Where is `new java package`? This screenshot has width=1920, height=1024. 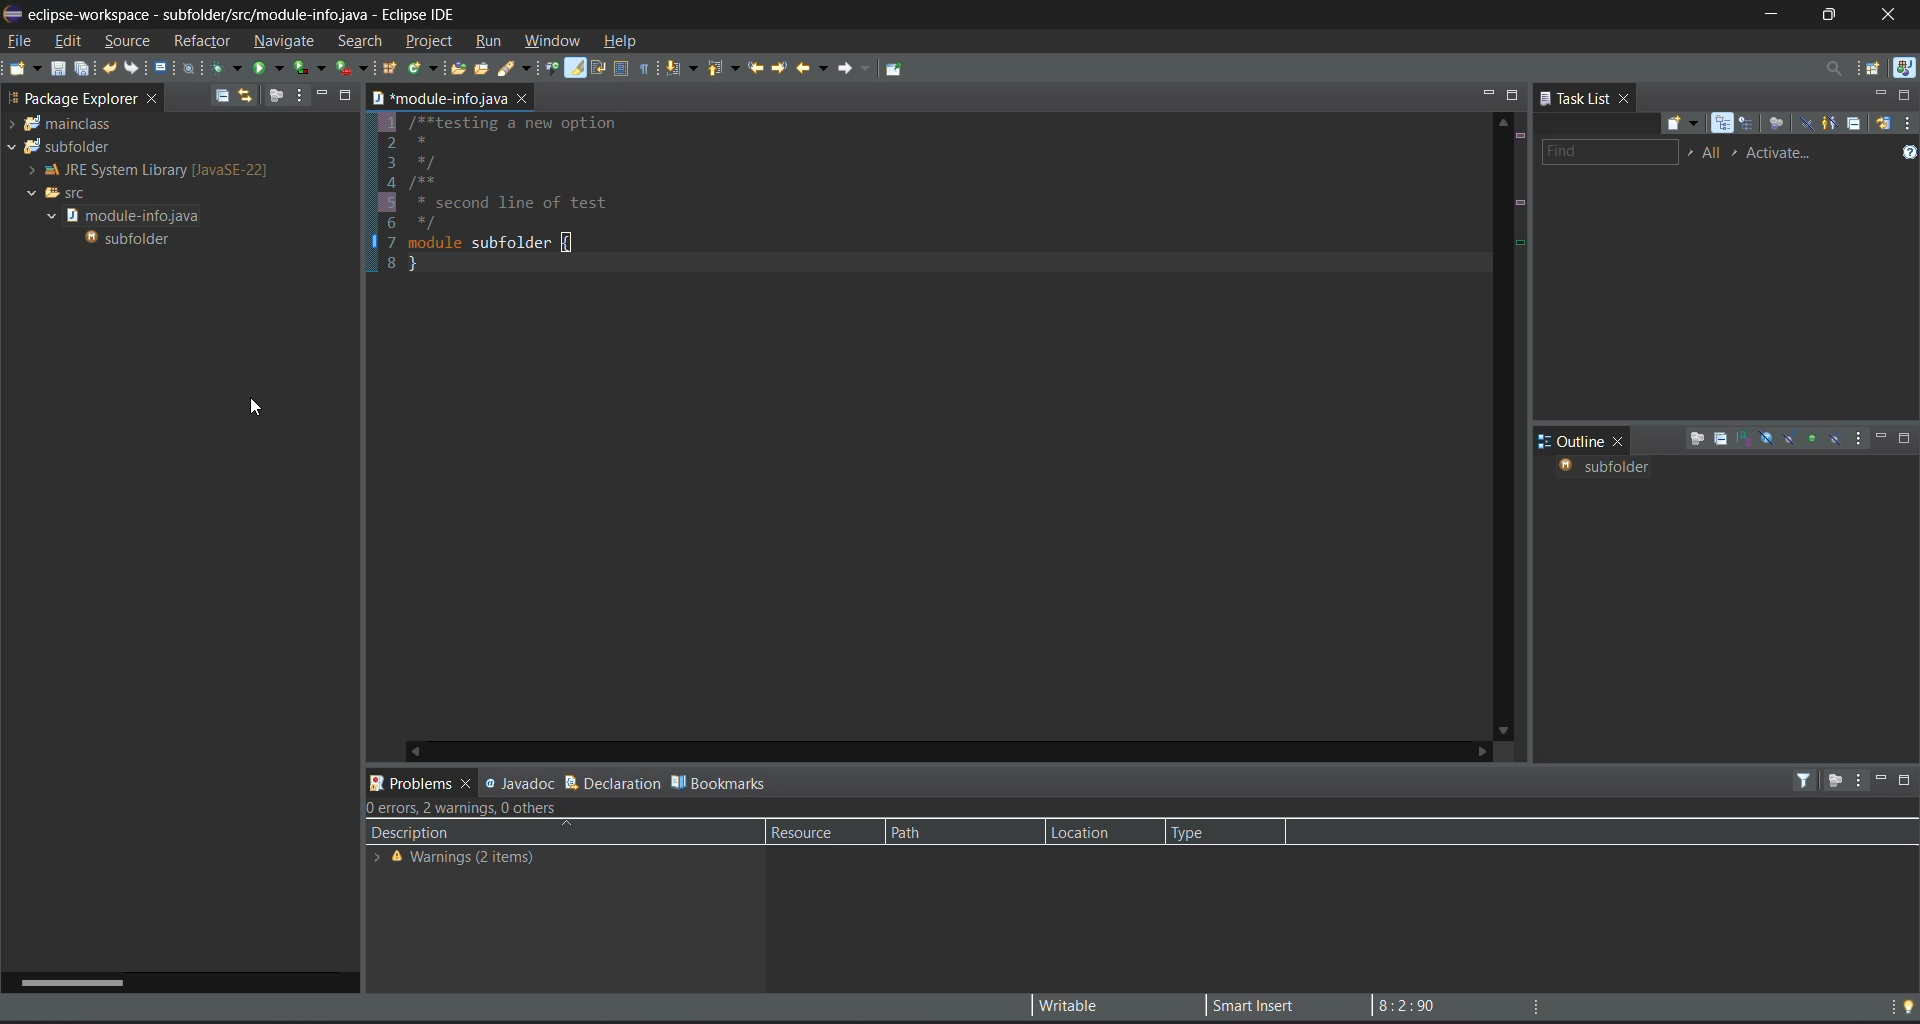
new java package is located at coordinates (391, 71).